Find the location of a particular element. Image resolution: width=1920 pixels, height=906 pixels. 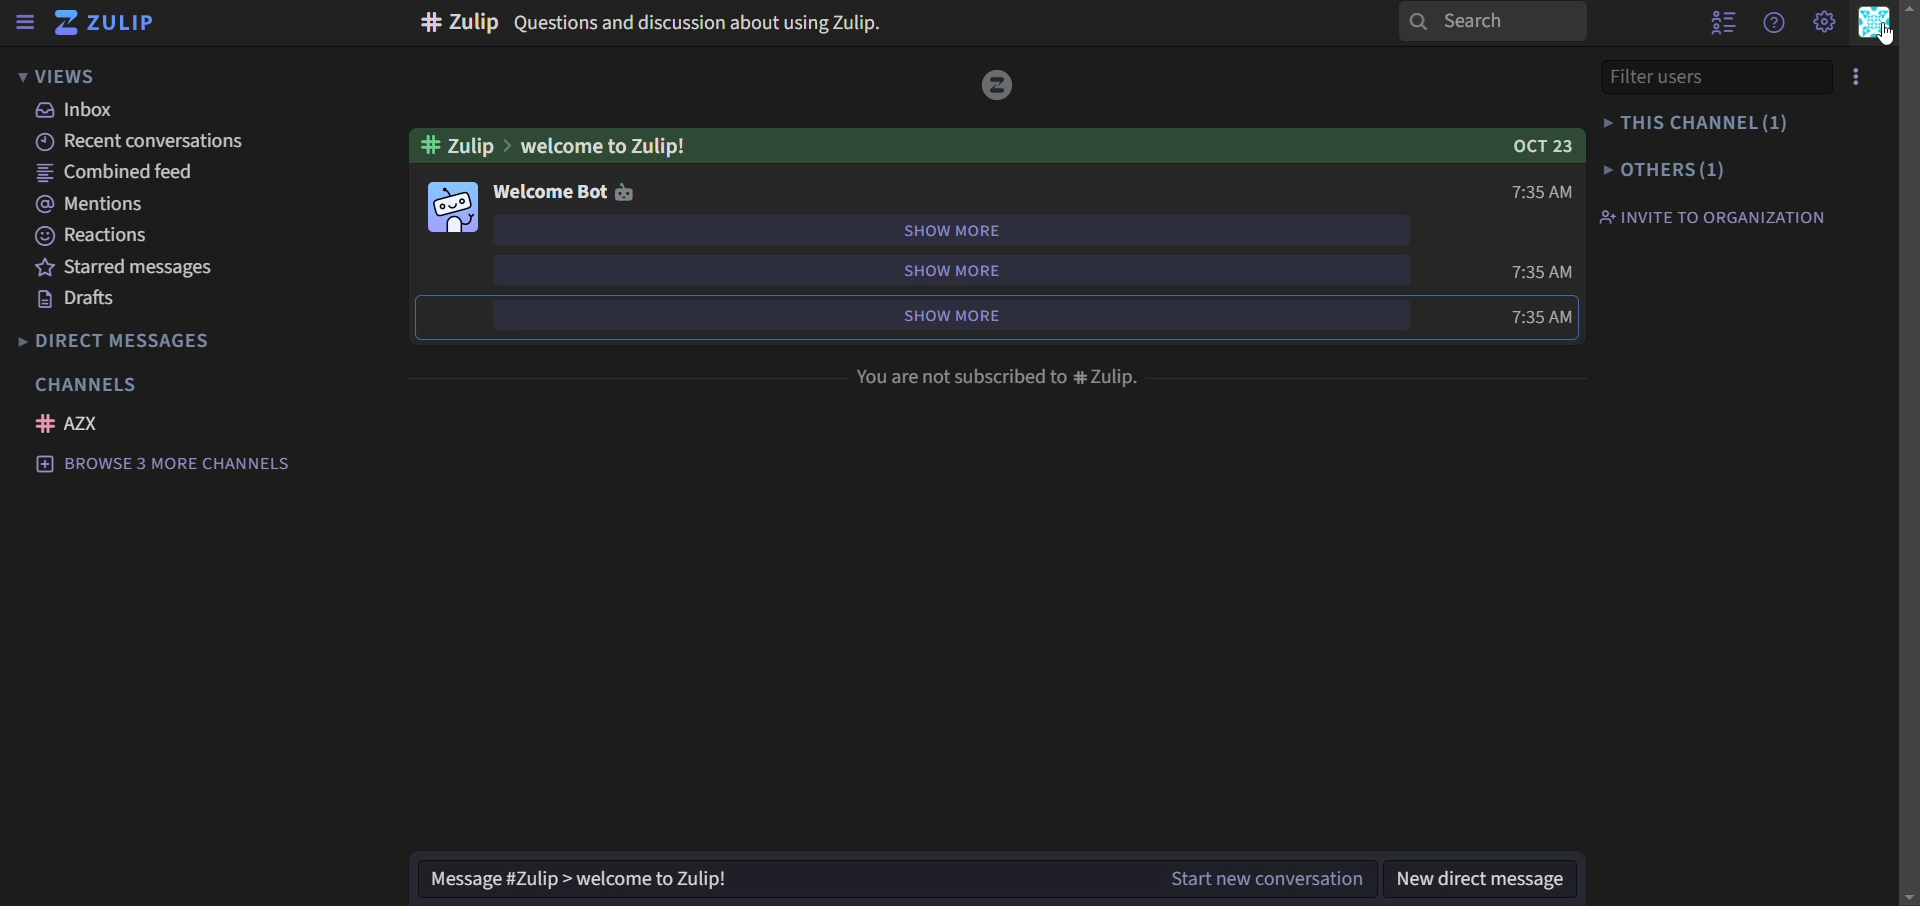

show more is located at coordinates (943, 230).